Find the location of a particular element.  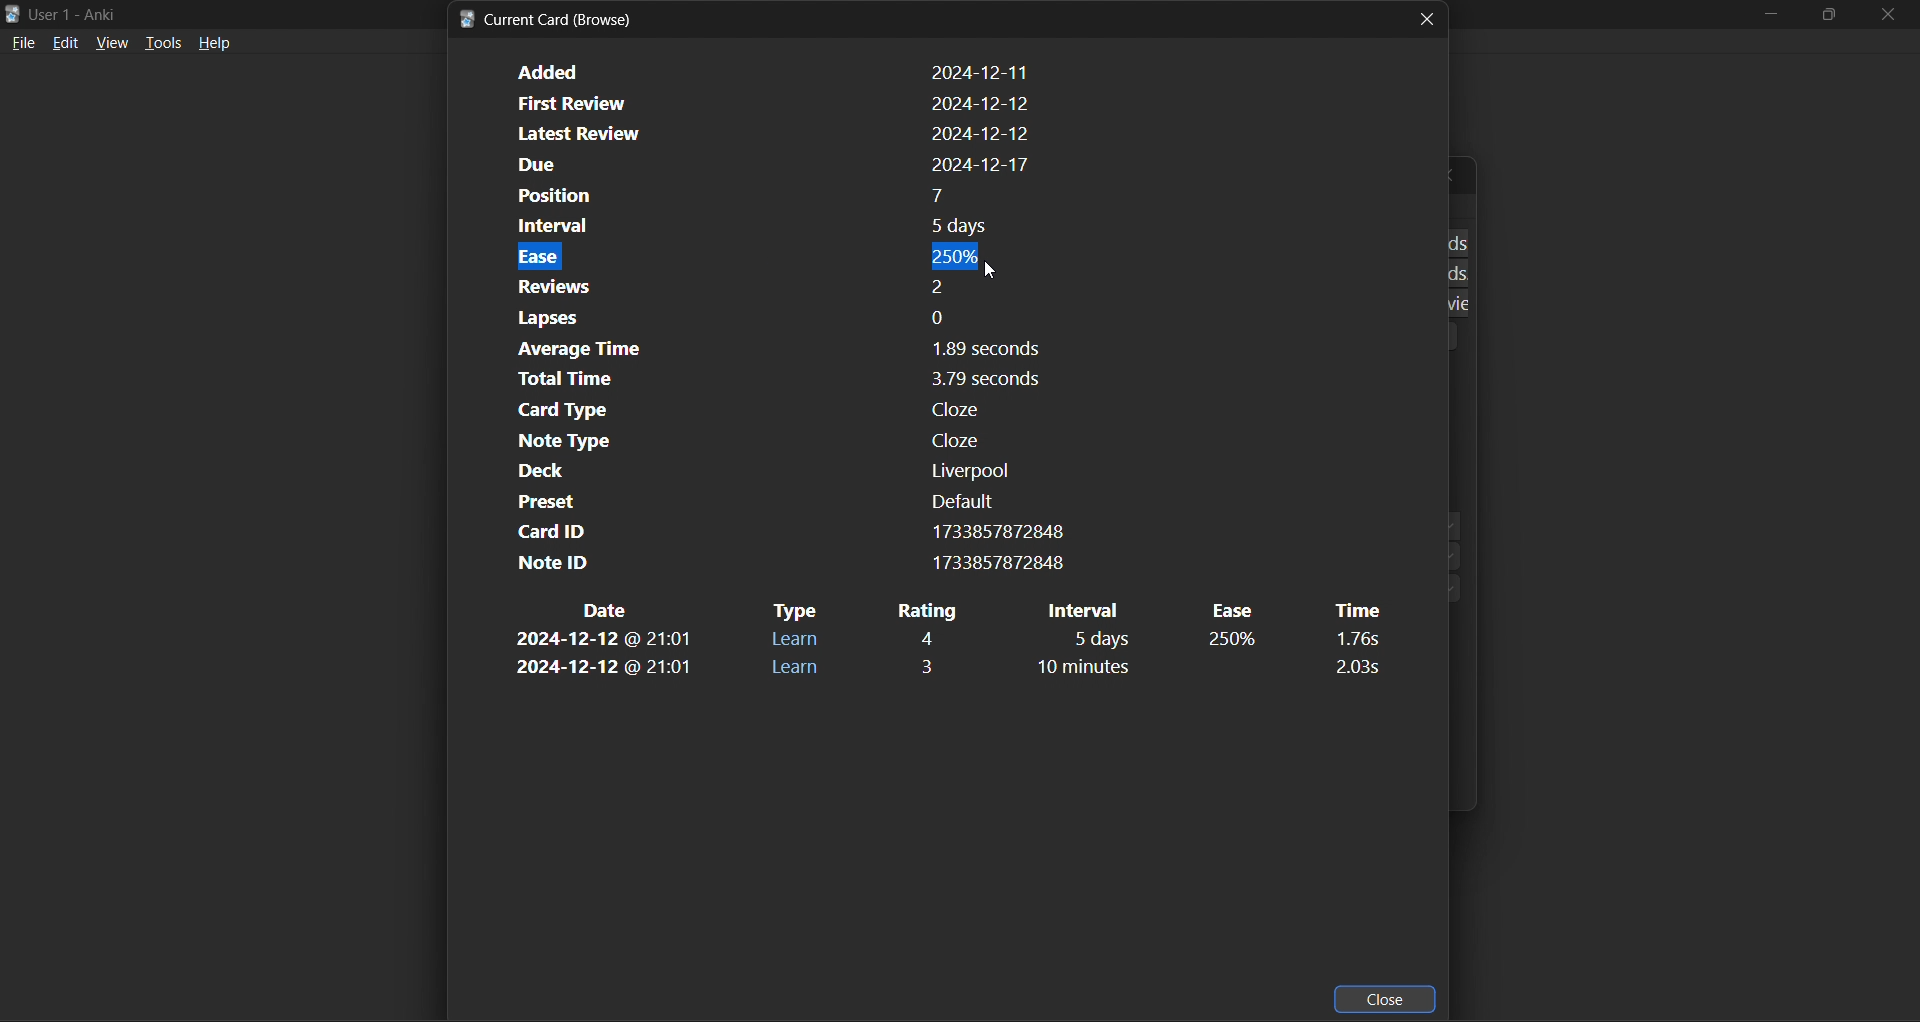

card average time is located at coordinates (767, 350).